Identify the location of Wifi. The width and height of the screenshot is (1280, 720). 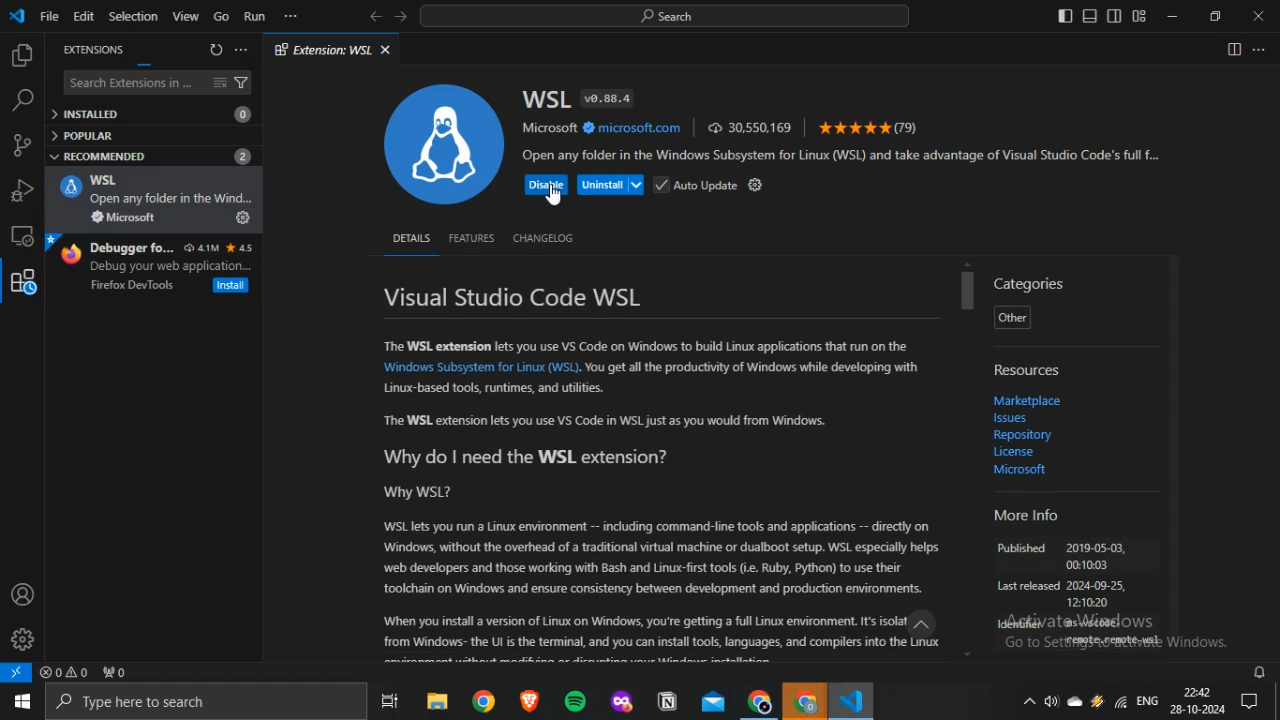
(1119, 701).